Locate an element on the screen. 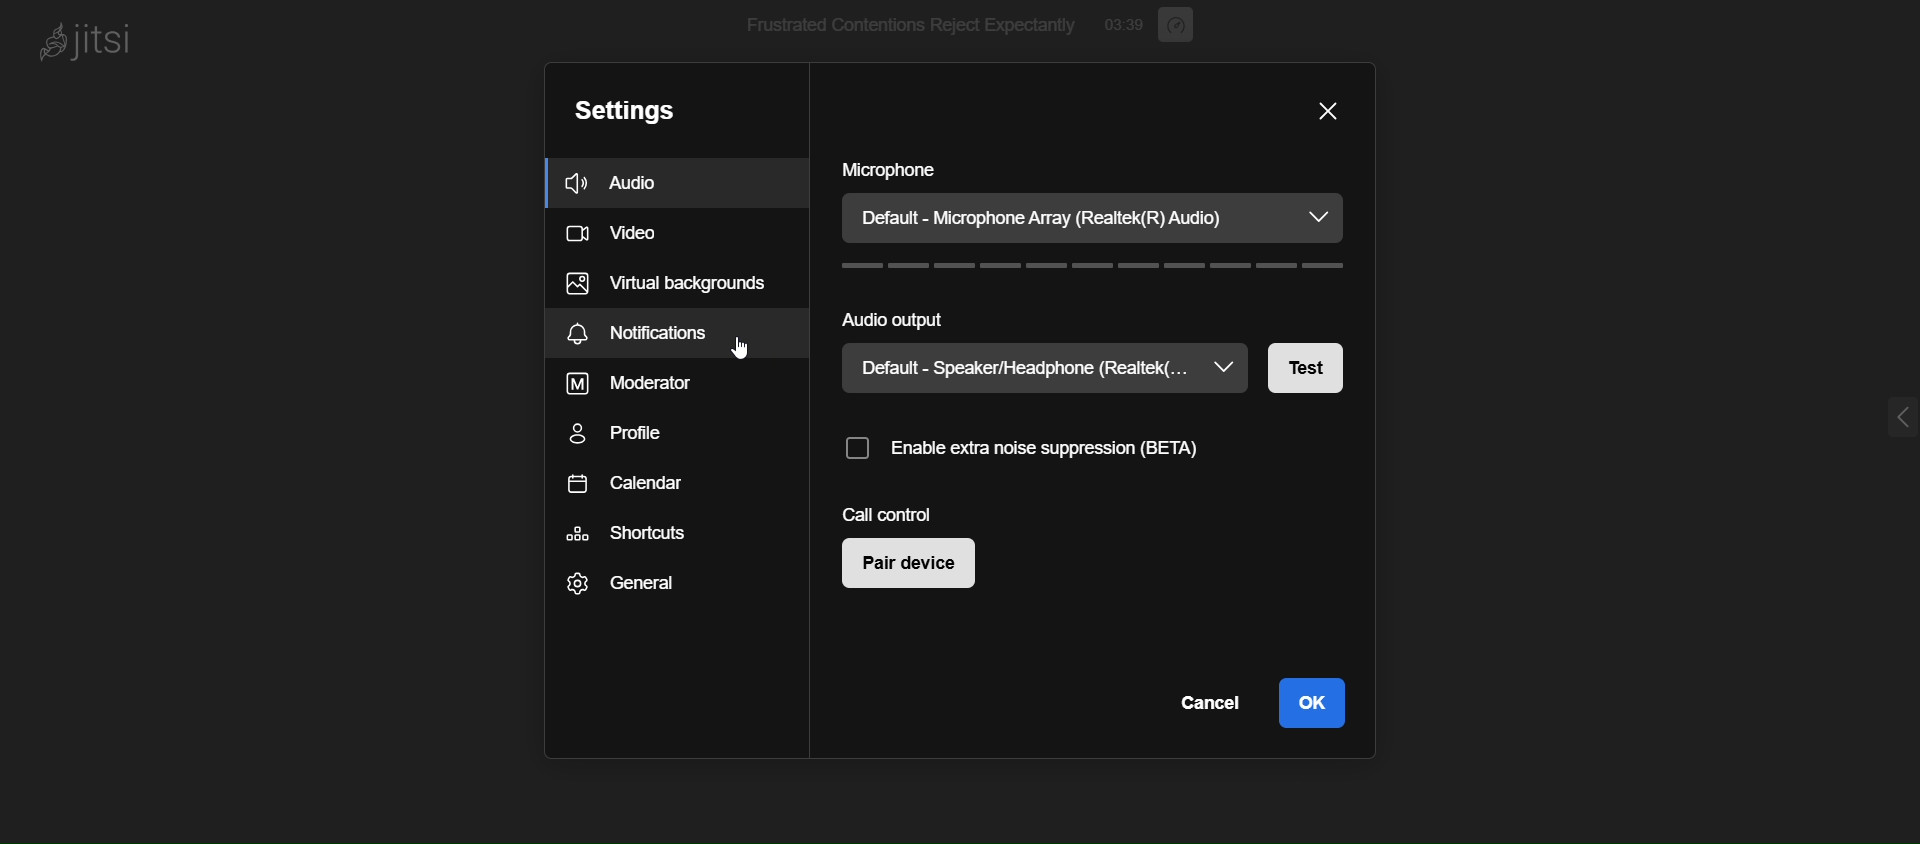 The height and width of the screenshot is (844, 1920). audio is located at coordinates (623, 182).